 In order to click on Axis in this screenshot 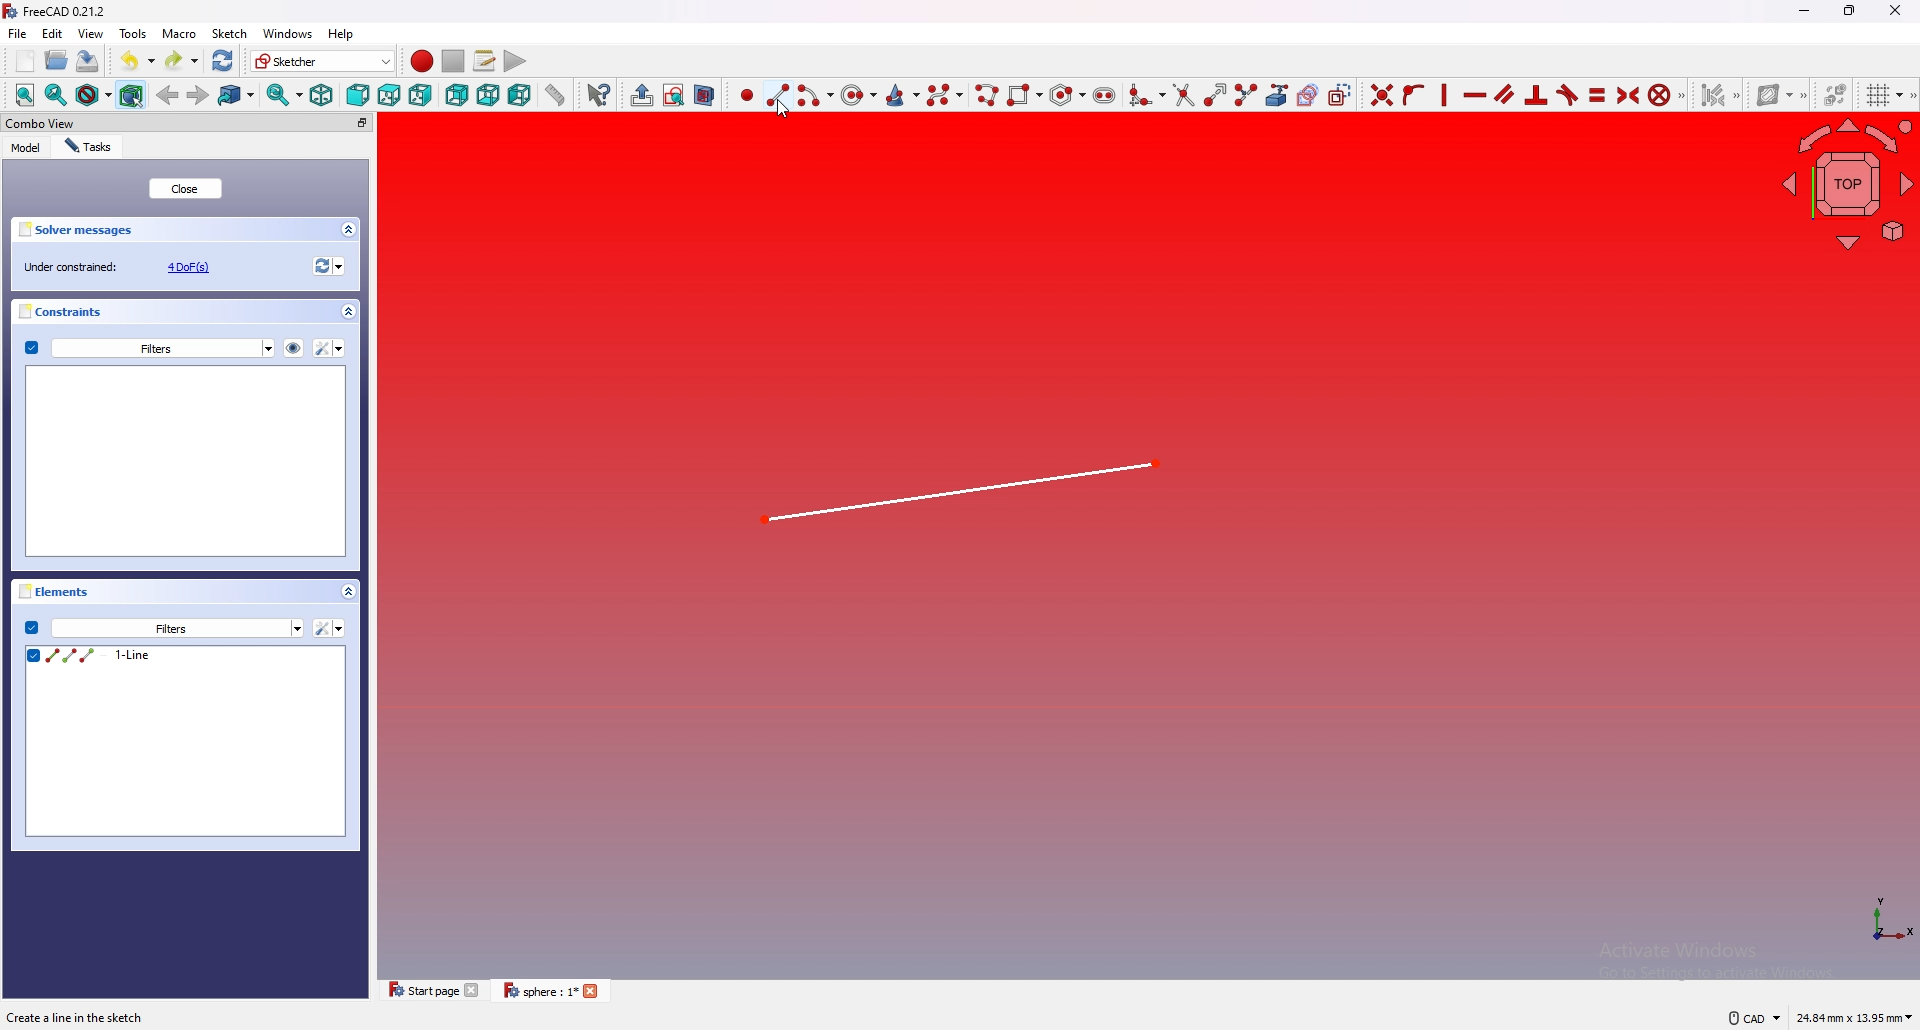, I will do `click(1879, 923)`.